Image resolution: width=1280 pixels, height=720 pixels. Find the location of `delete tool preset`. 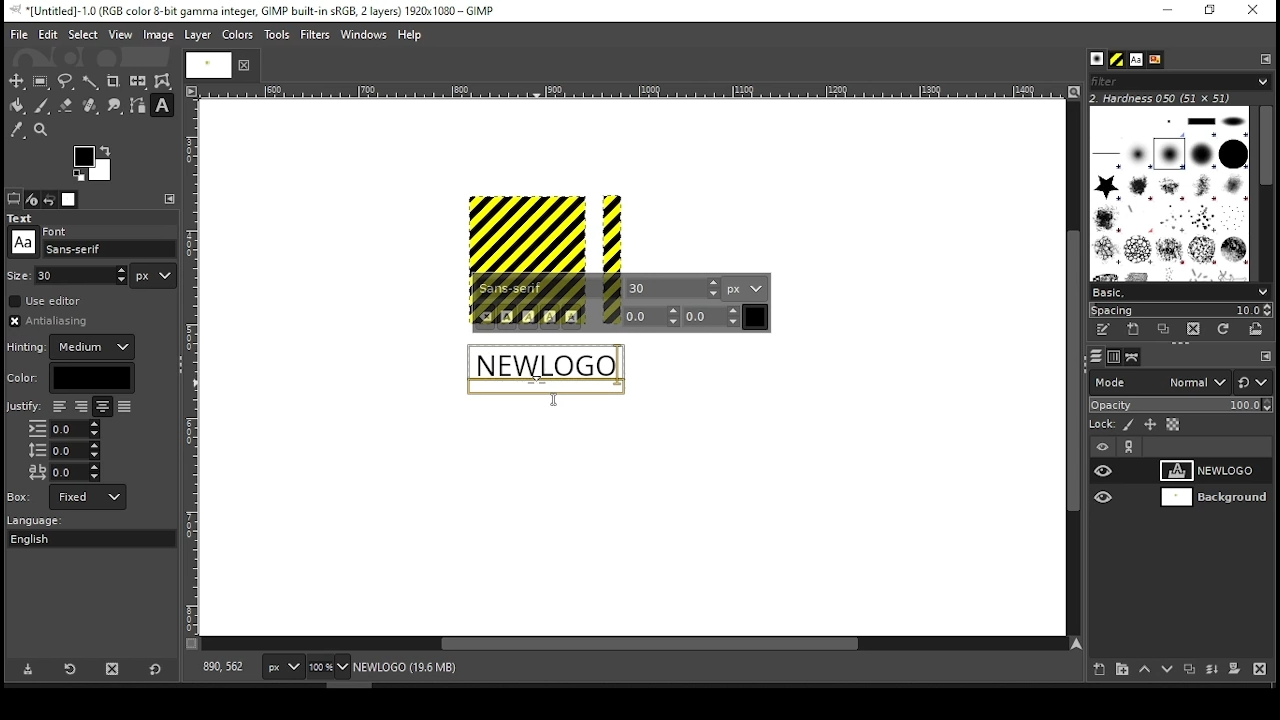

delete tool preset is located at coordinates (118, 668).